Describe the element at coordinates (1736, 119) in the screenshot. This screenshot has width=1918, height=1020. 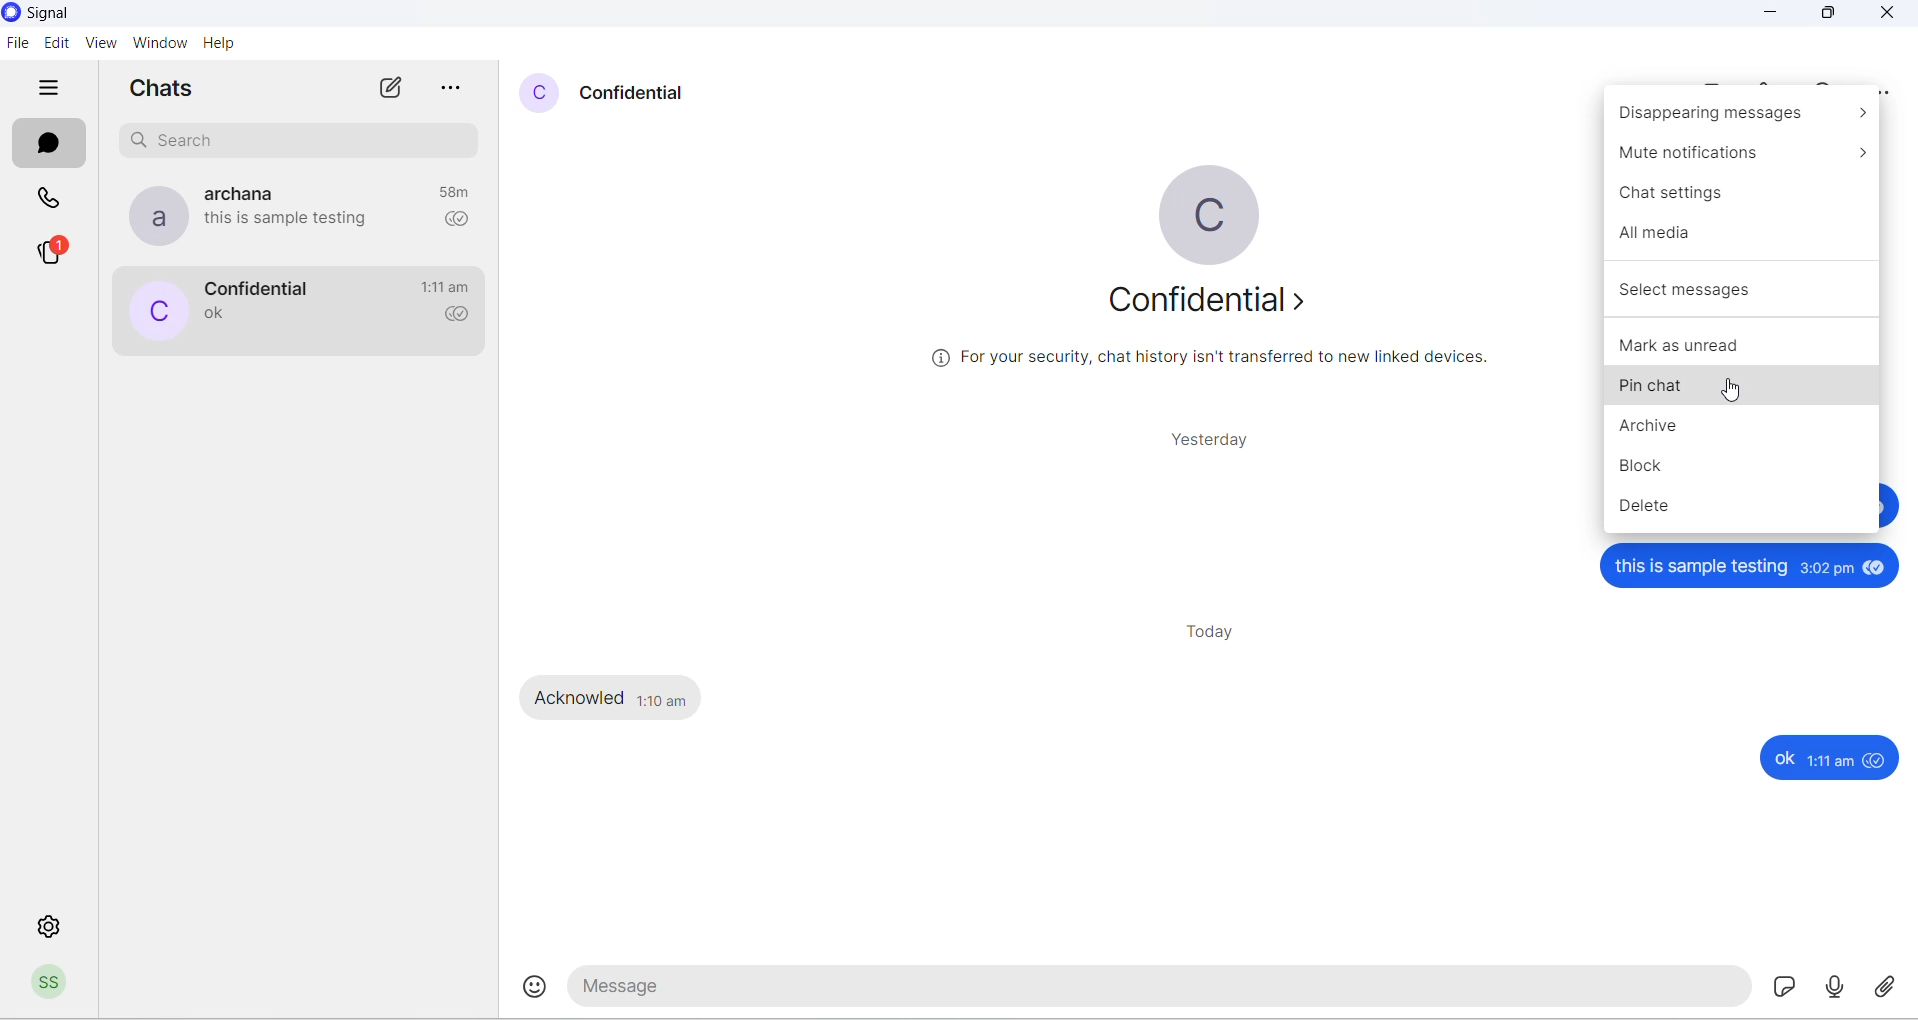
I see `disappearing messages` at that location.